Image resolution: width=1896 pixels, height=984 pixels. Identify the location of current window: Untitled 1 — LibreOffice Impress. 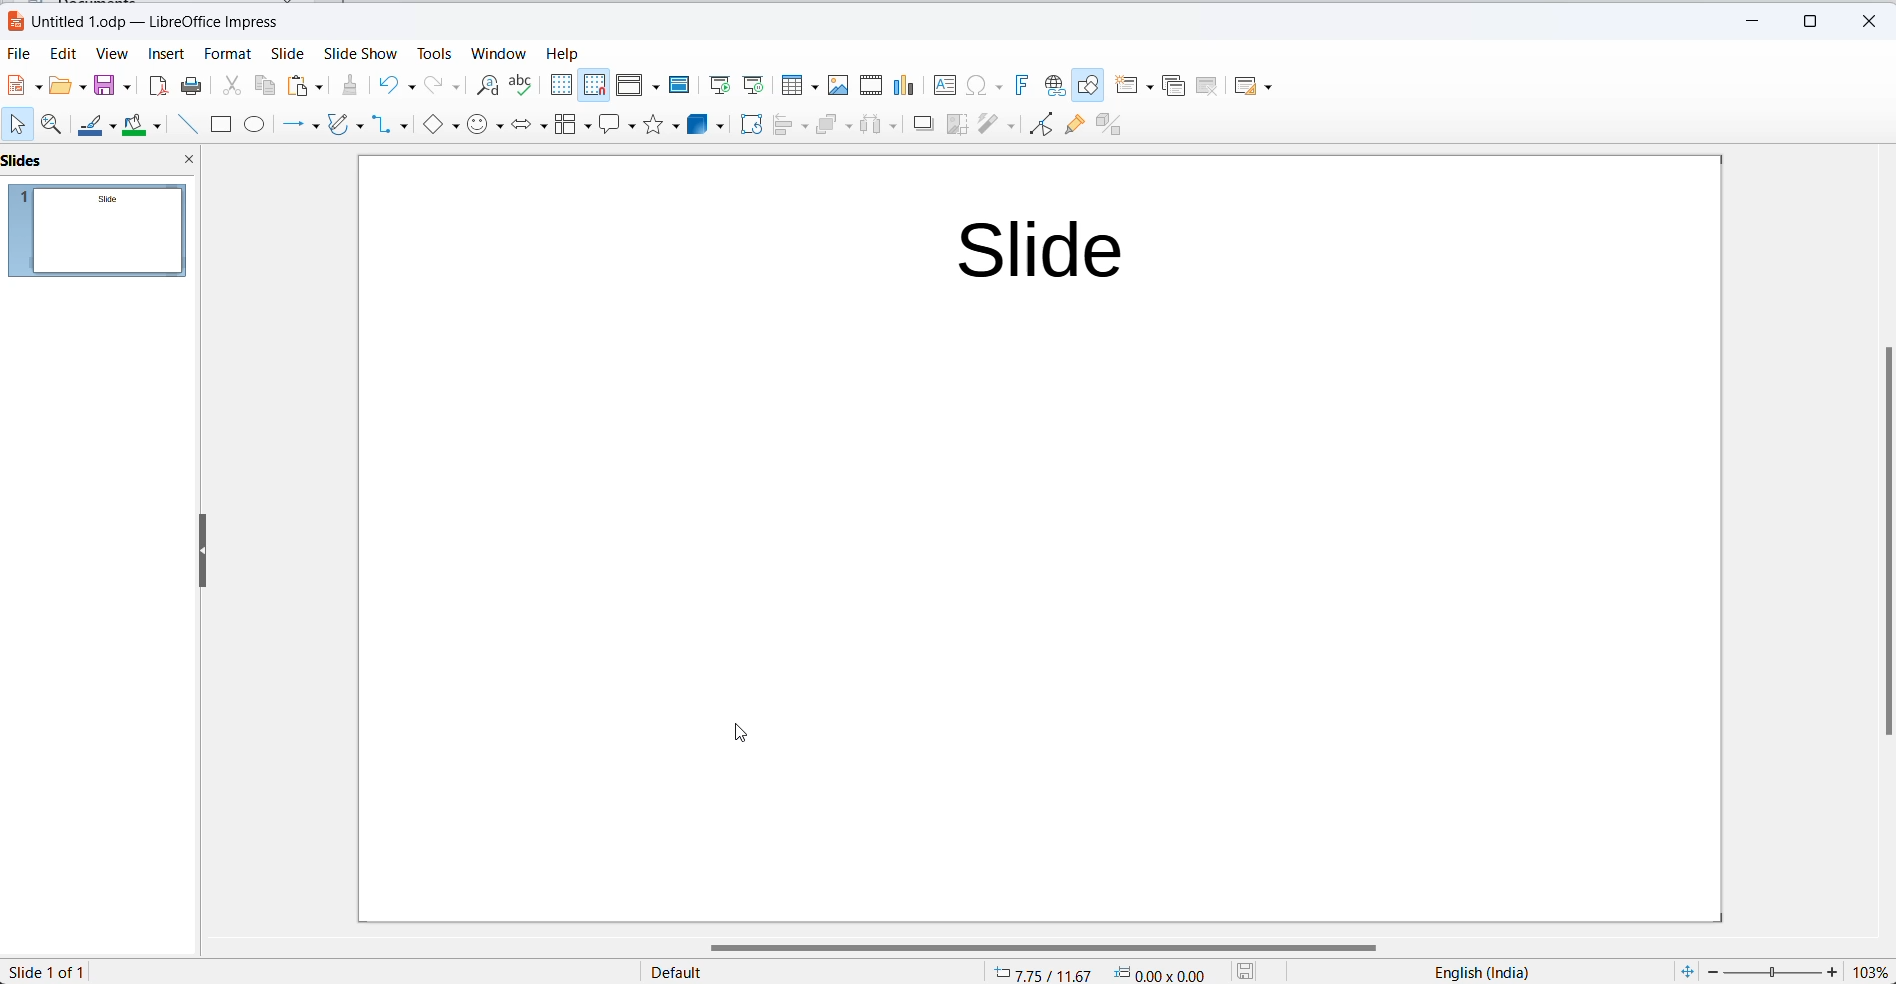
(140, 20).